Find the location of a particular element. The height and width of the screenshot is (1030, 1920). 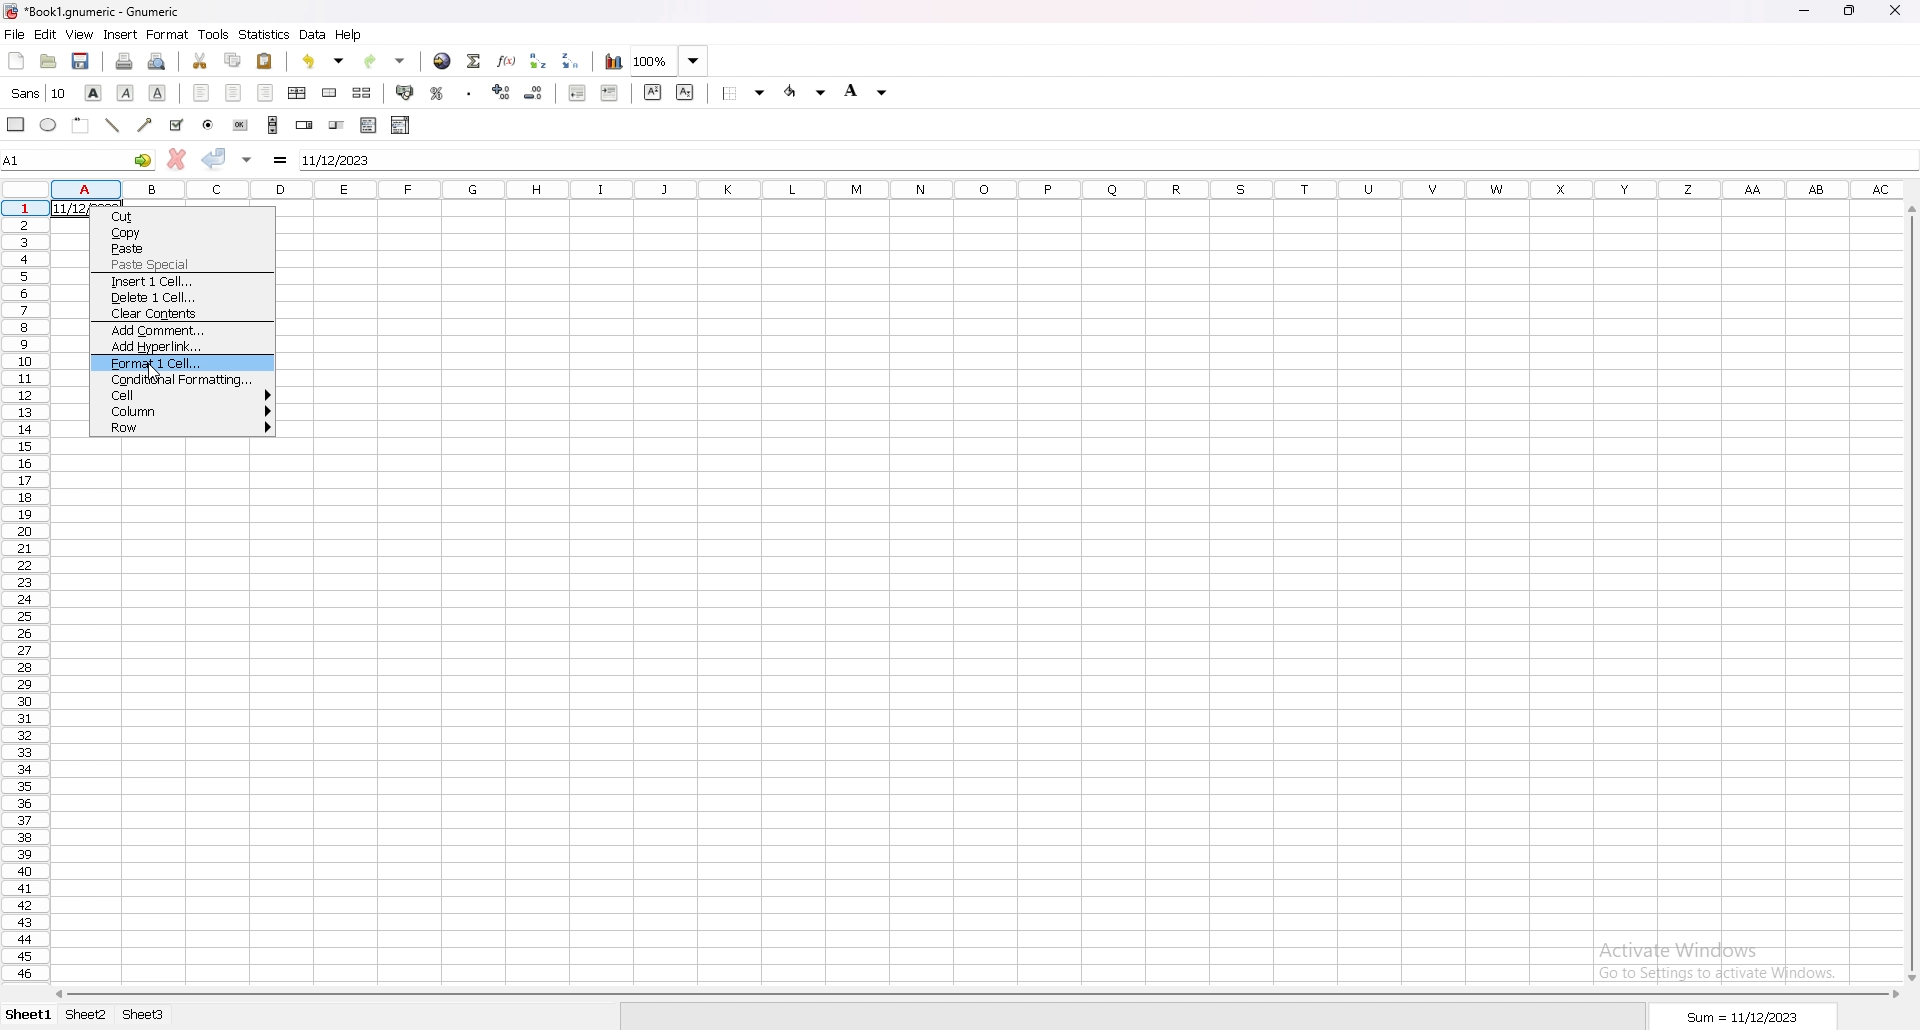

cell is located at coordinates (183, 395).